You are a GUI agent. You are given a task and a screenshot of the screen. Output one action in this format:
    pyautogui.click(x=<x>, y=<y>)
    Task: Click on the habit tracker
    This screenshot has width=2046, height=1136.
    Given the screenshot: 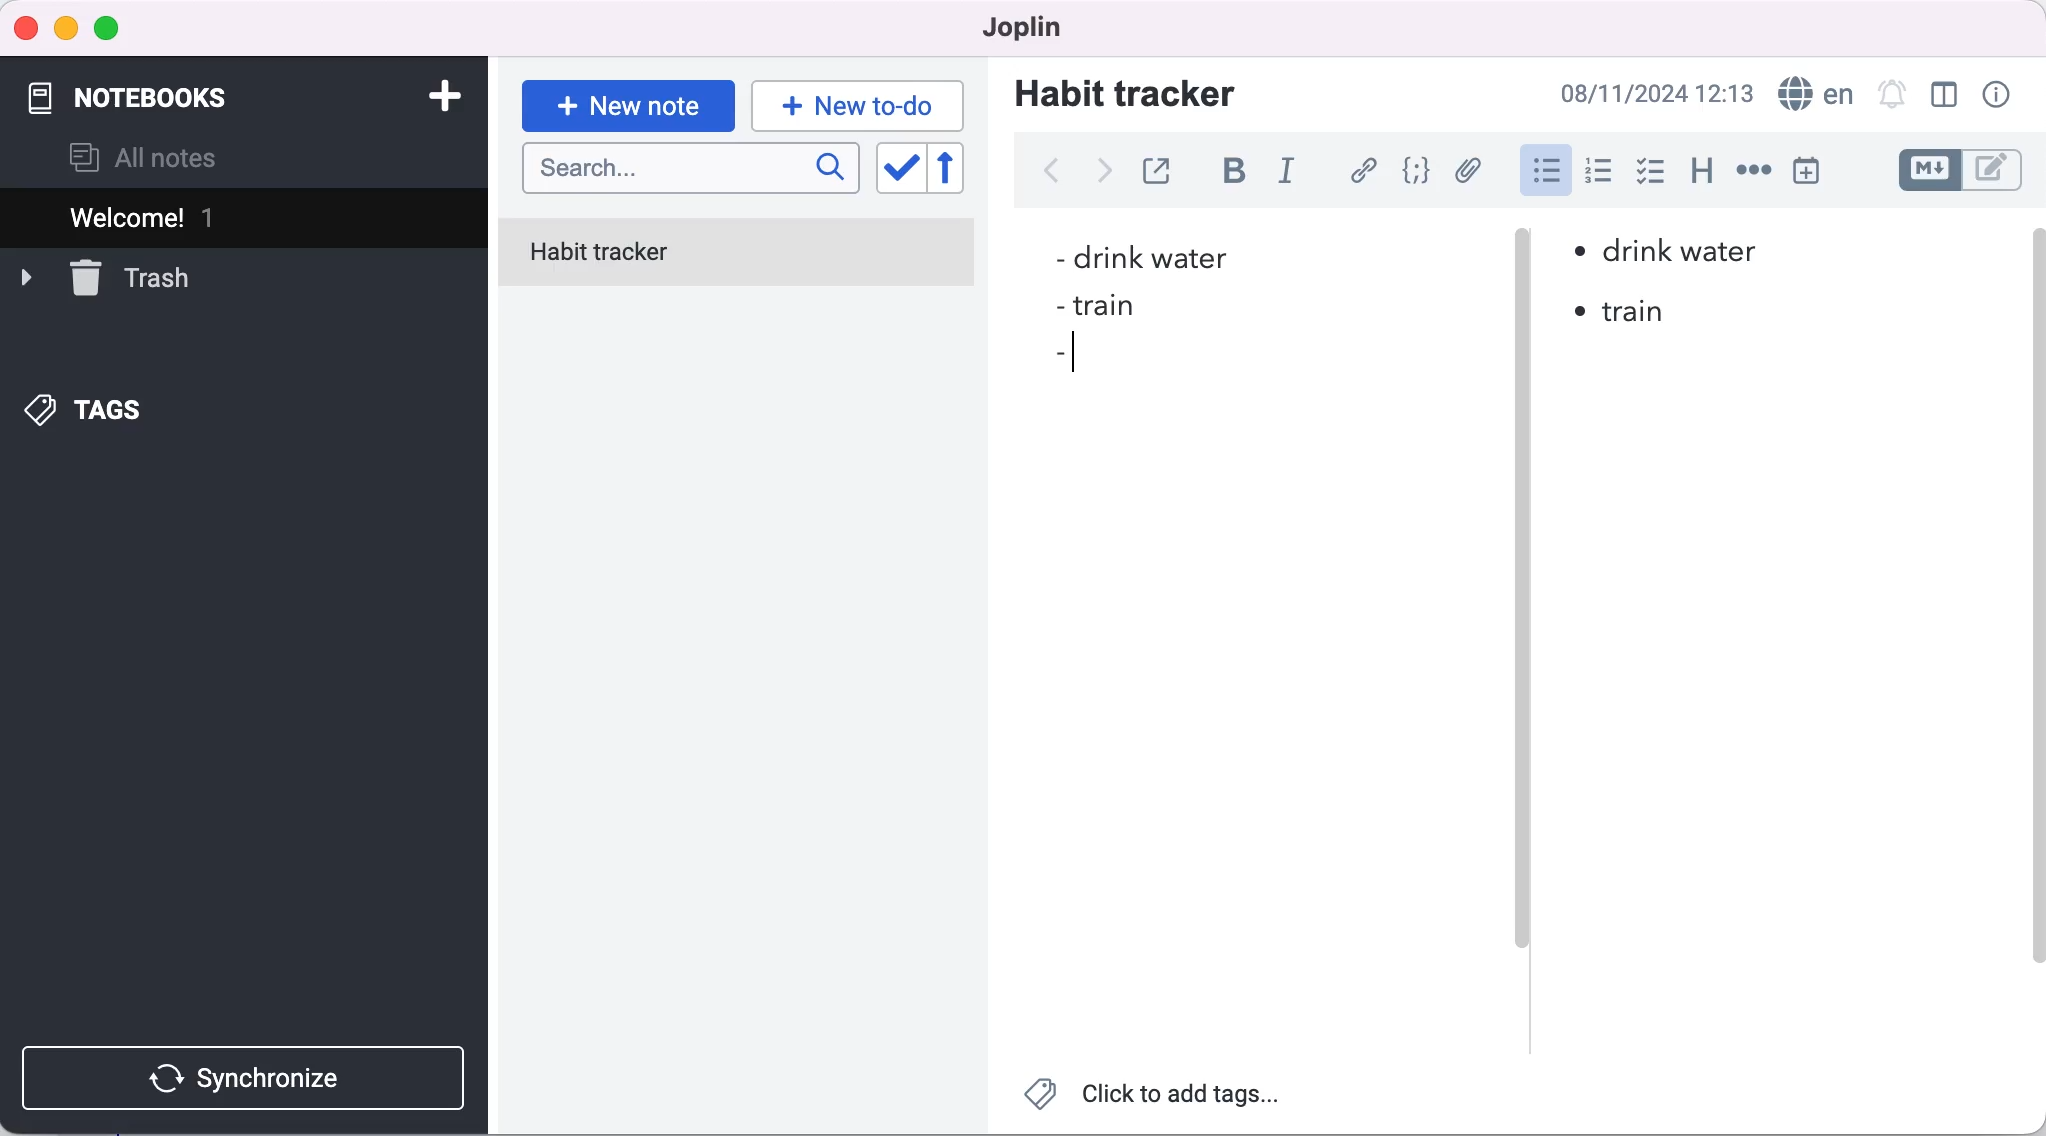 What is the action you would take?
    pyautogui.click(x=1125, y=92)
    